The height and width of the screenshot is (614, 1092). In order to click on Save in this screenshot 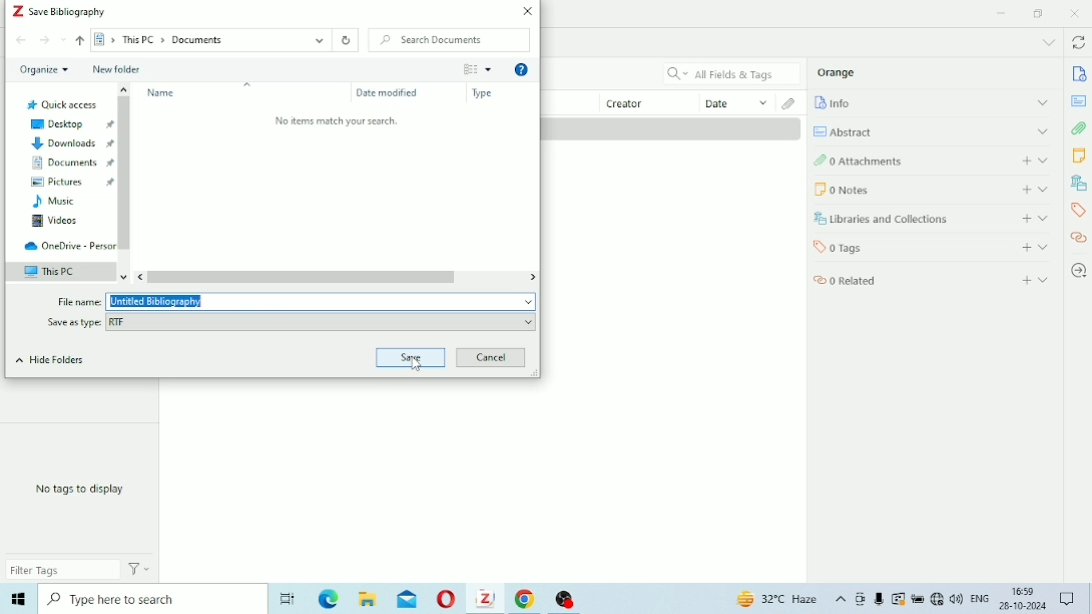, I will do `click(413, 356)`.